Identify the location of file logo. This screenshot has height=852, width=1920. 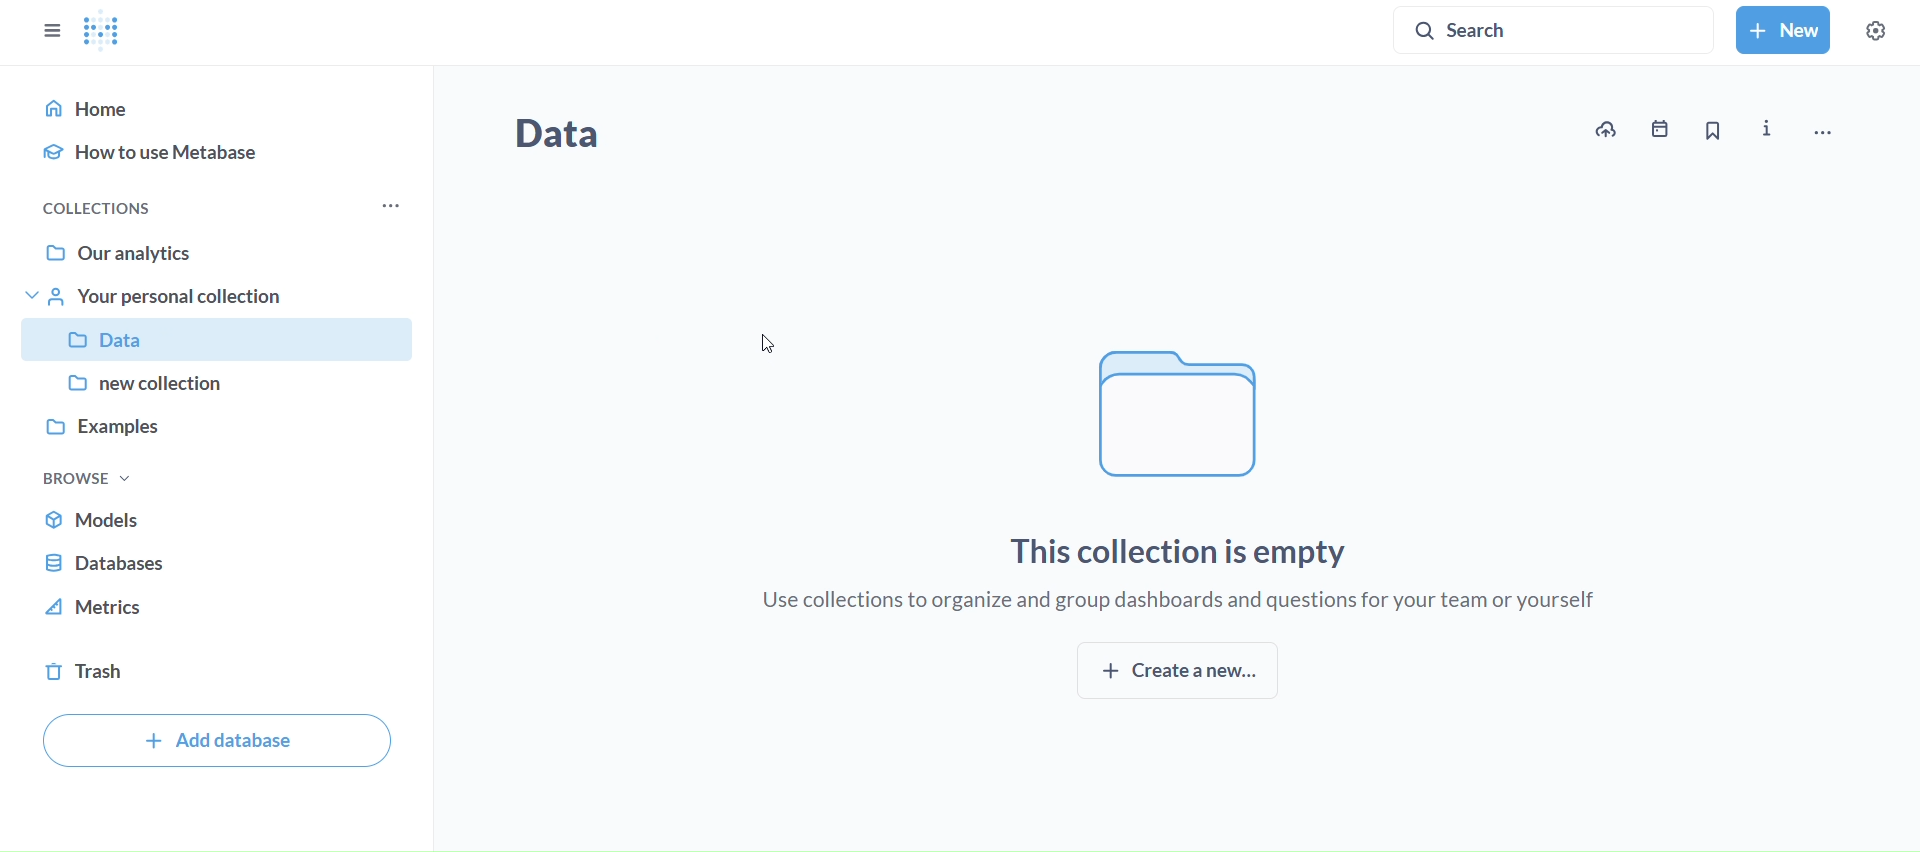
(1176, 421).